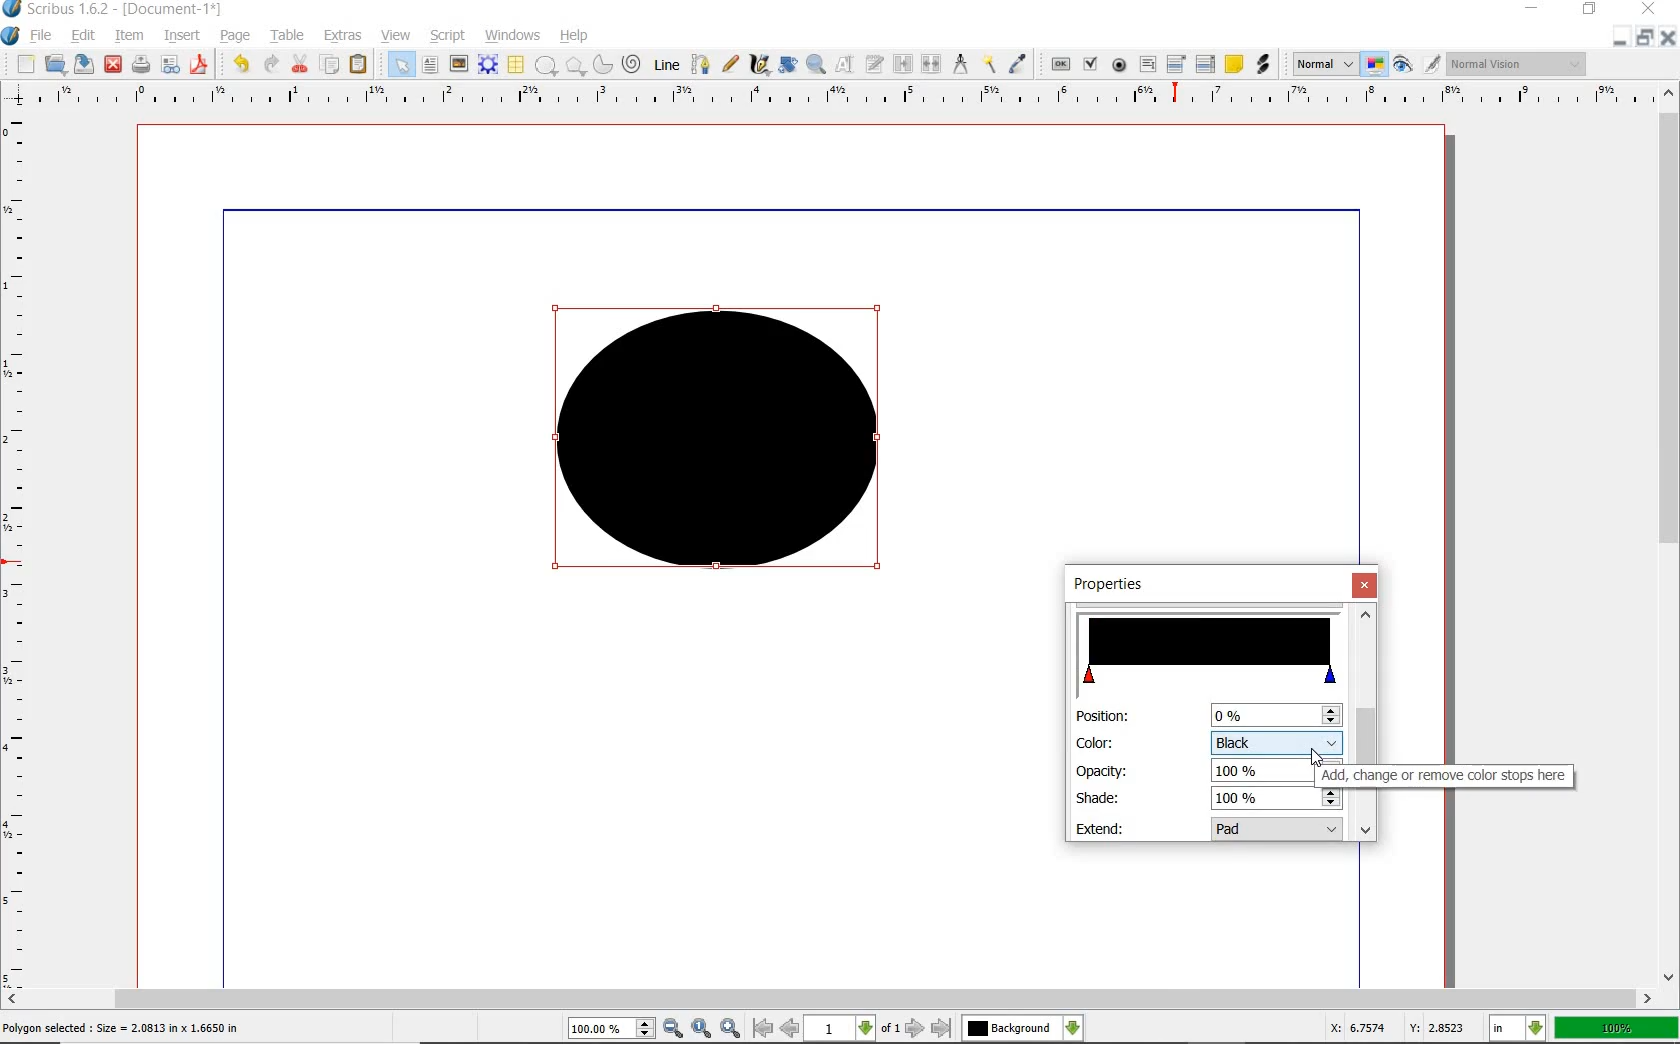 The height and width of the screenshot is (1044, 1680). Describe the element at coordinates (1090, 63) in the screenshot. I see `PDF CHECK BOX` at that location.